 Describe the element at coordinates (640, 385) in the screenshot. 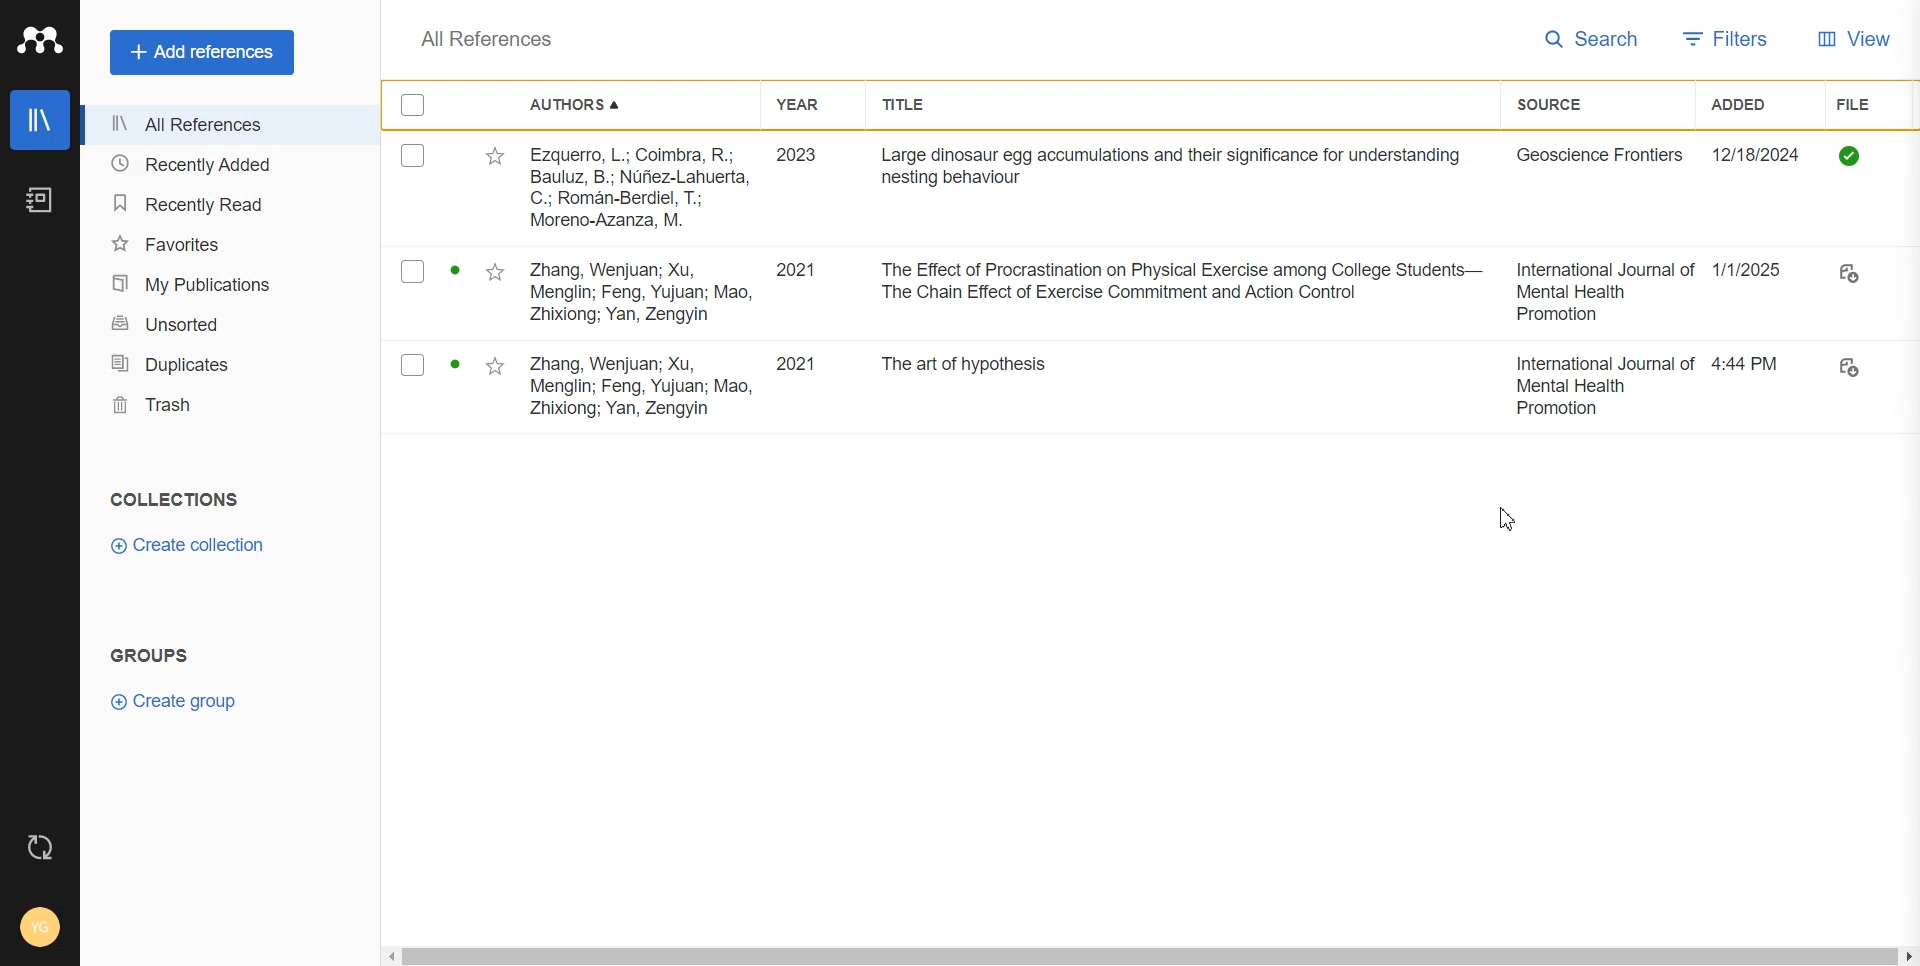

I see `Zhang Wenjuan; Xu, Menglin; Feng` at that location.